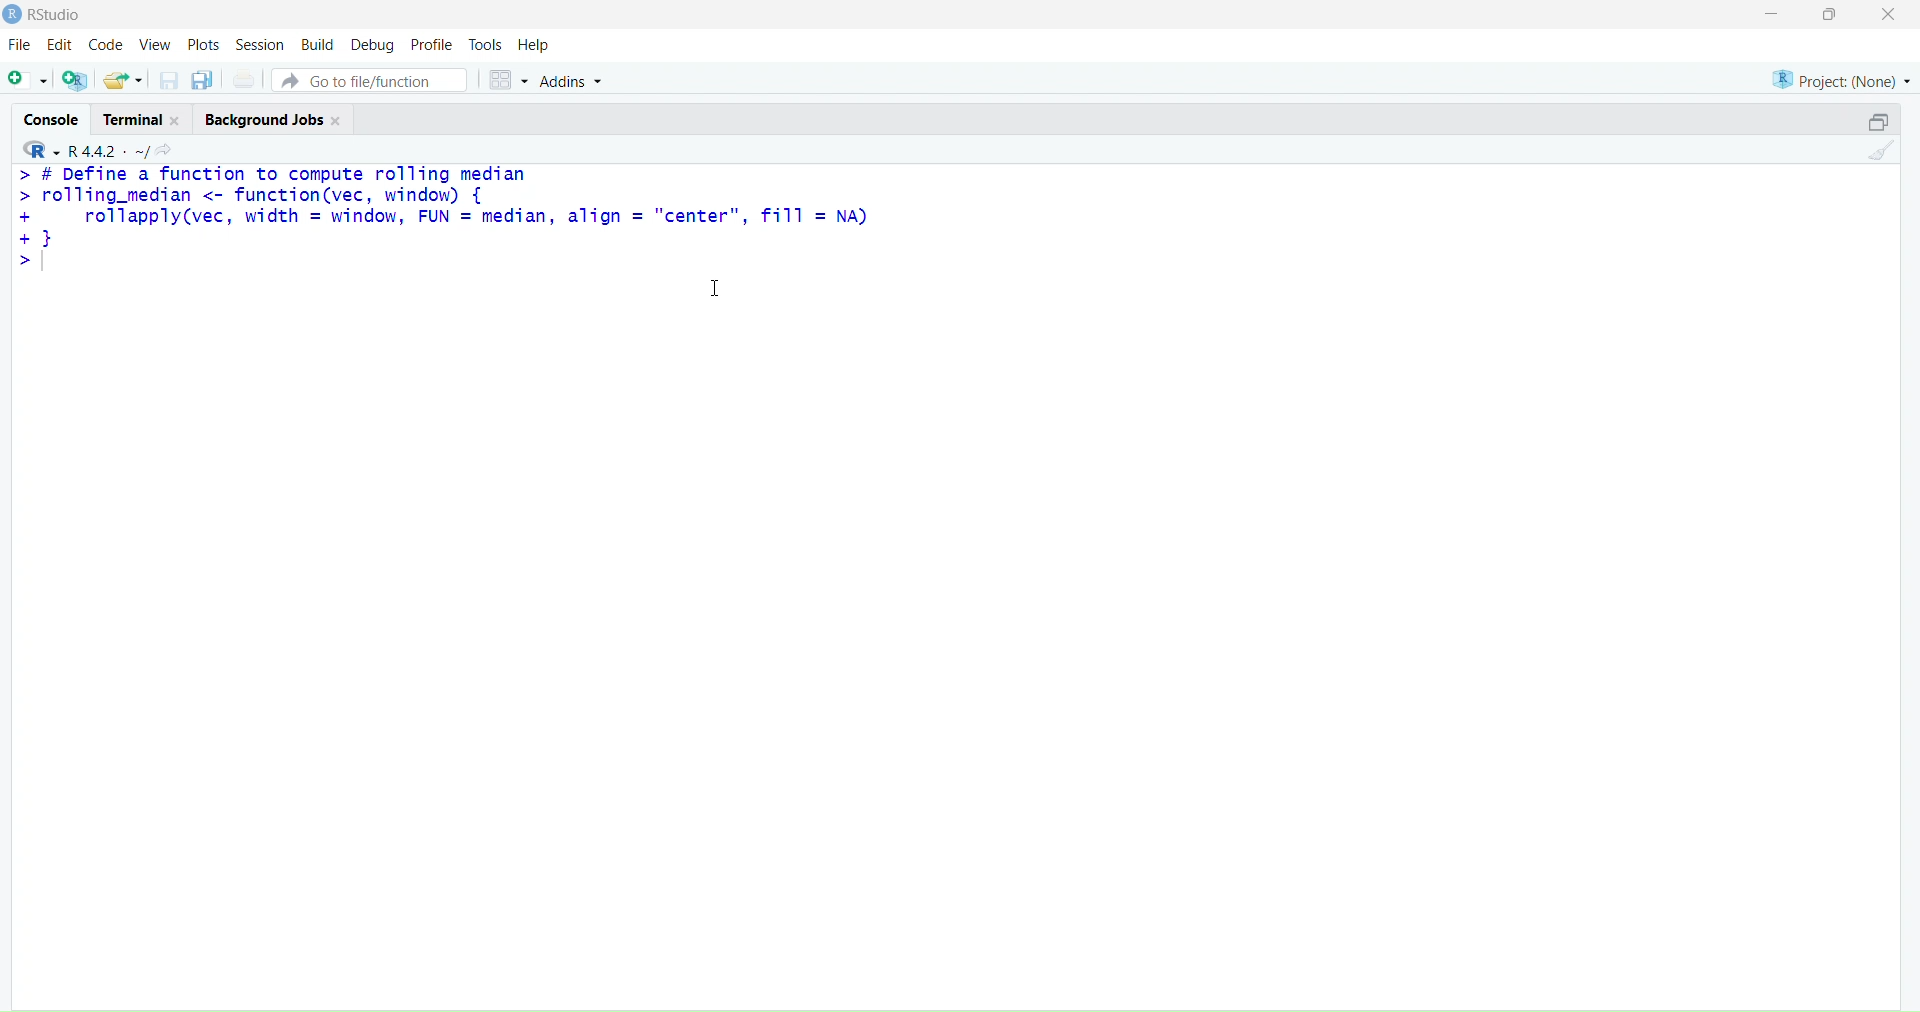 The height and width of the screenshot is (1012, 1920). I want to click on session, so click(261, 46).